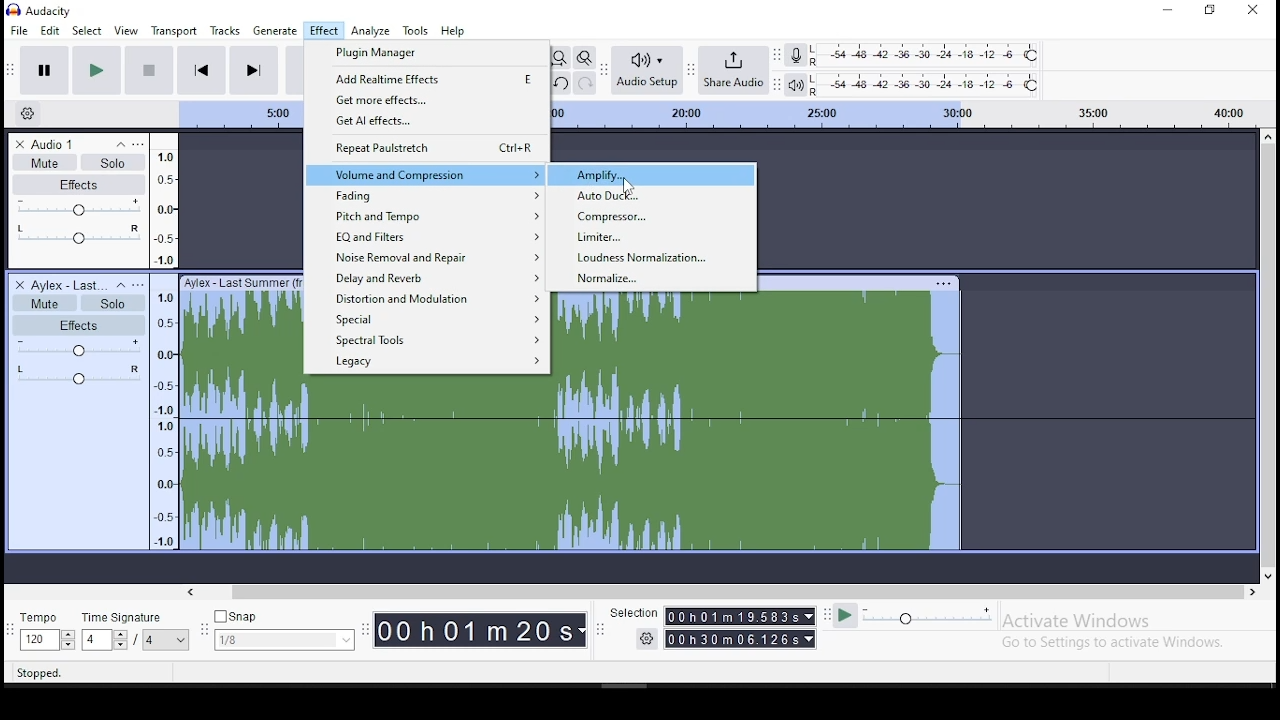  Describe the element at coordinates (119, 285) in the screenshot. I see `collapse` at that location.